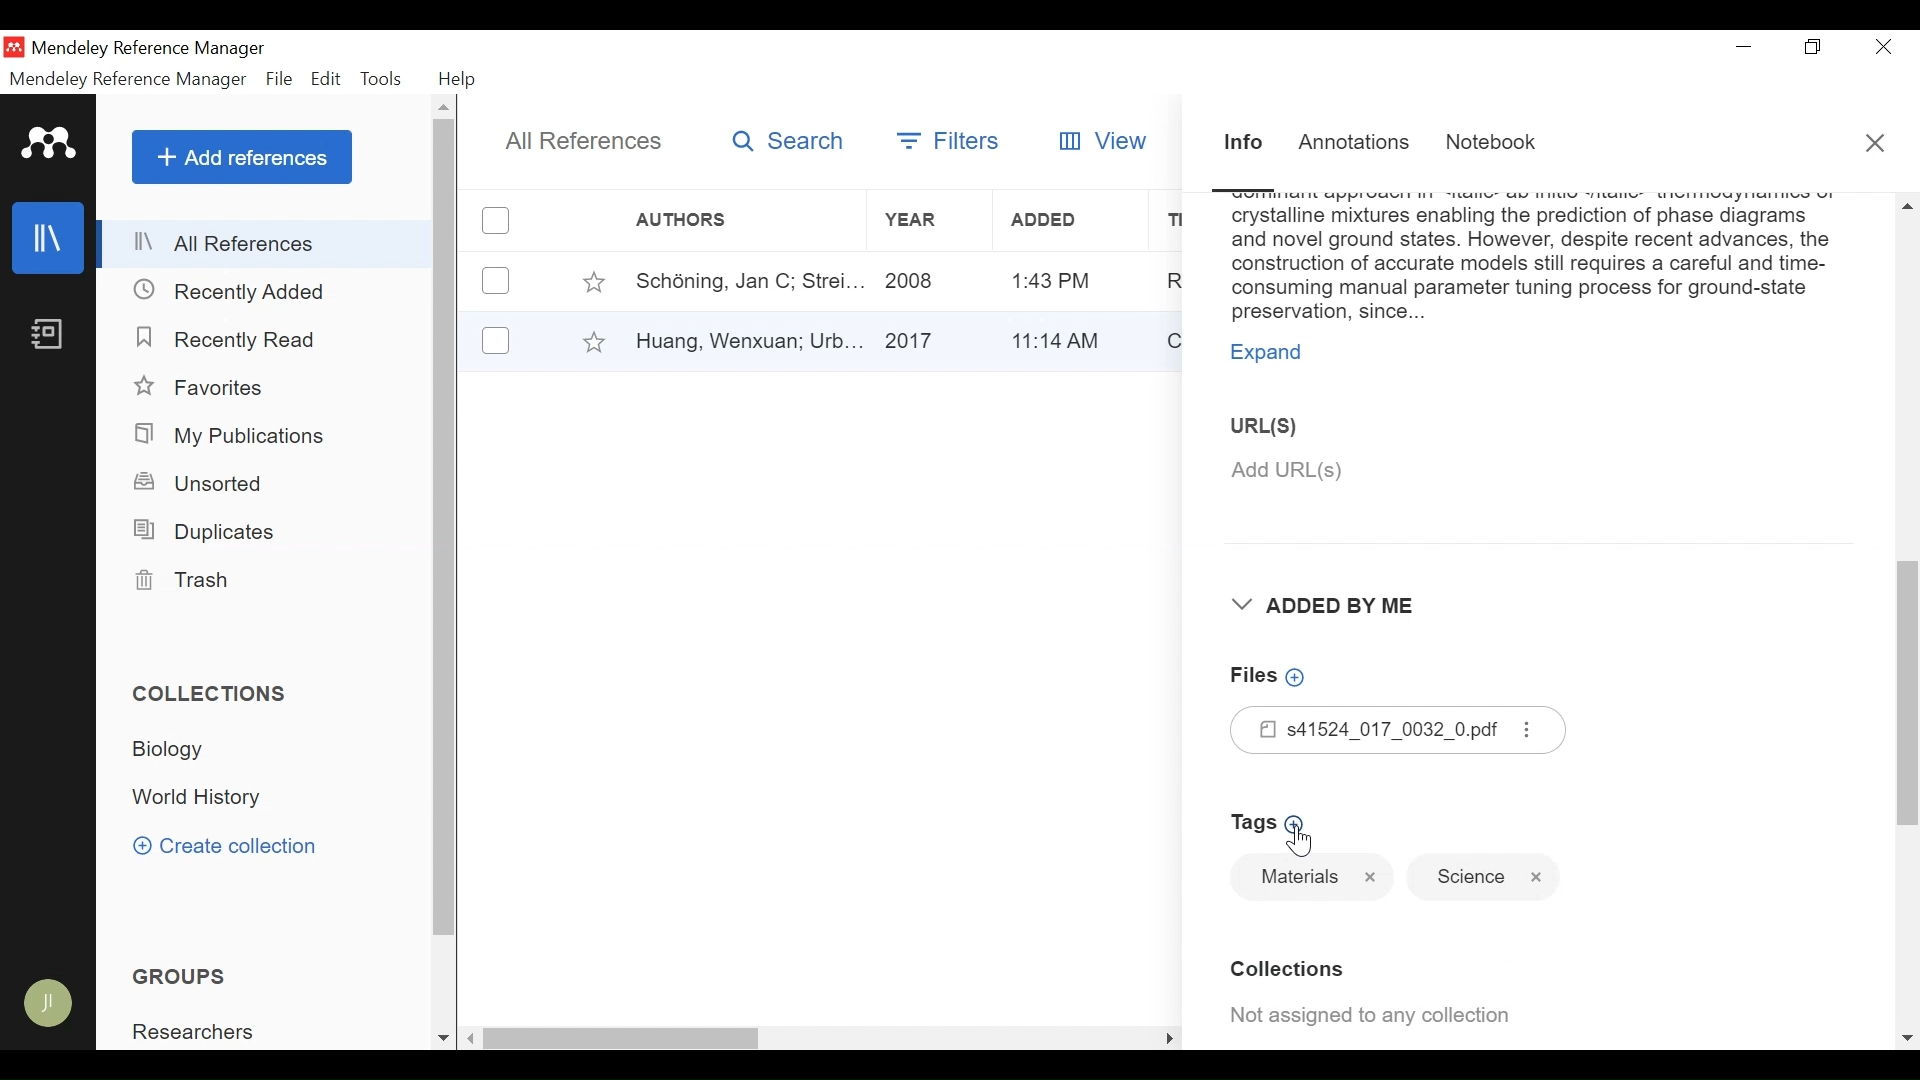 The height and width of the screenshot is (1080, 1920). What do you see at coordinates (746, 339) in the screenshot?
I see `Author` at bounding box center [746, 339].